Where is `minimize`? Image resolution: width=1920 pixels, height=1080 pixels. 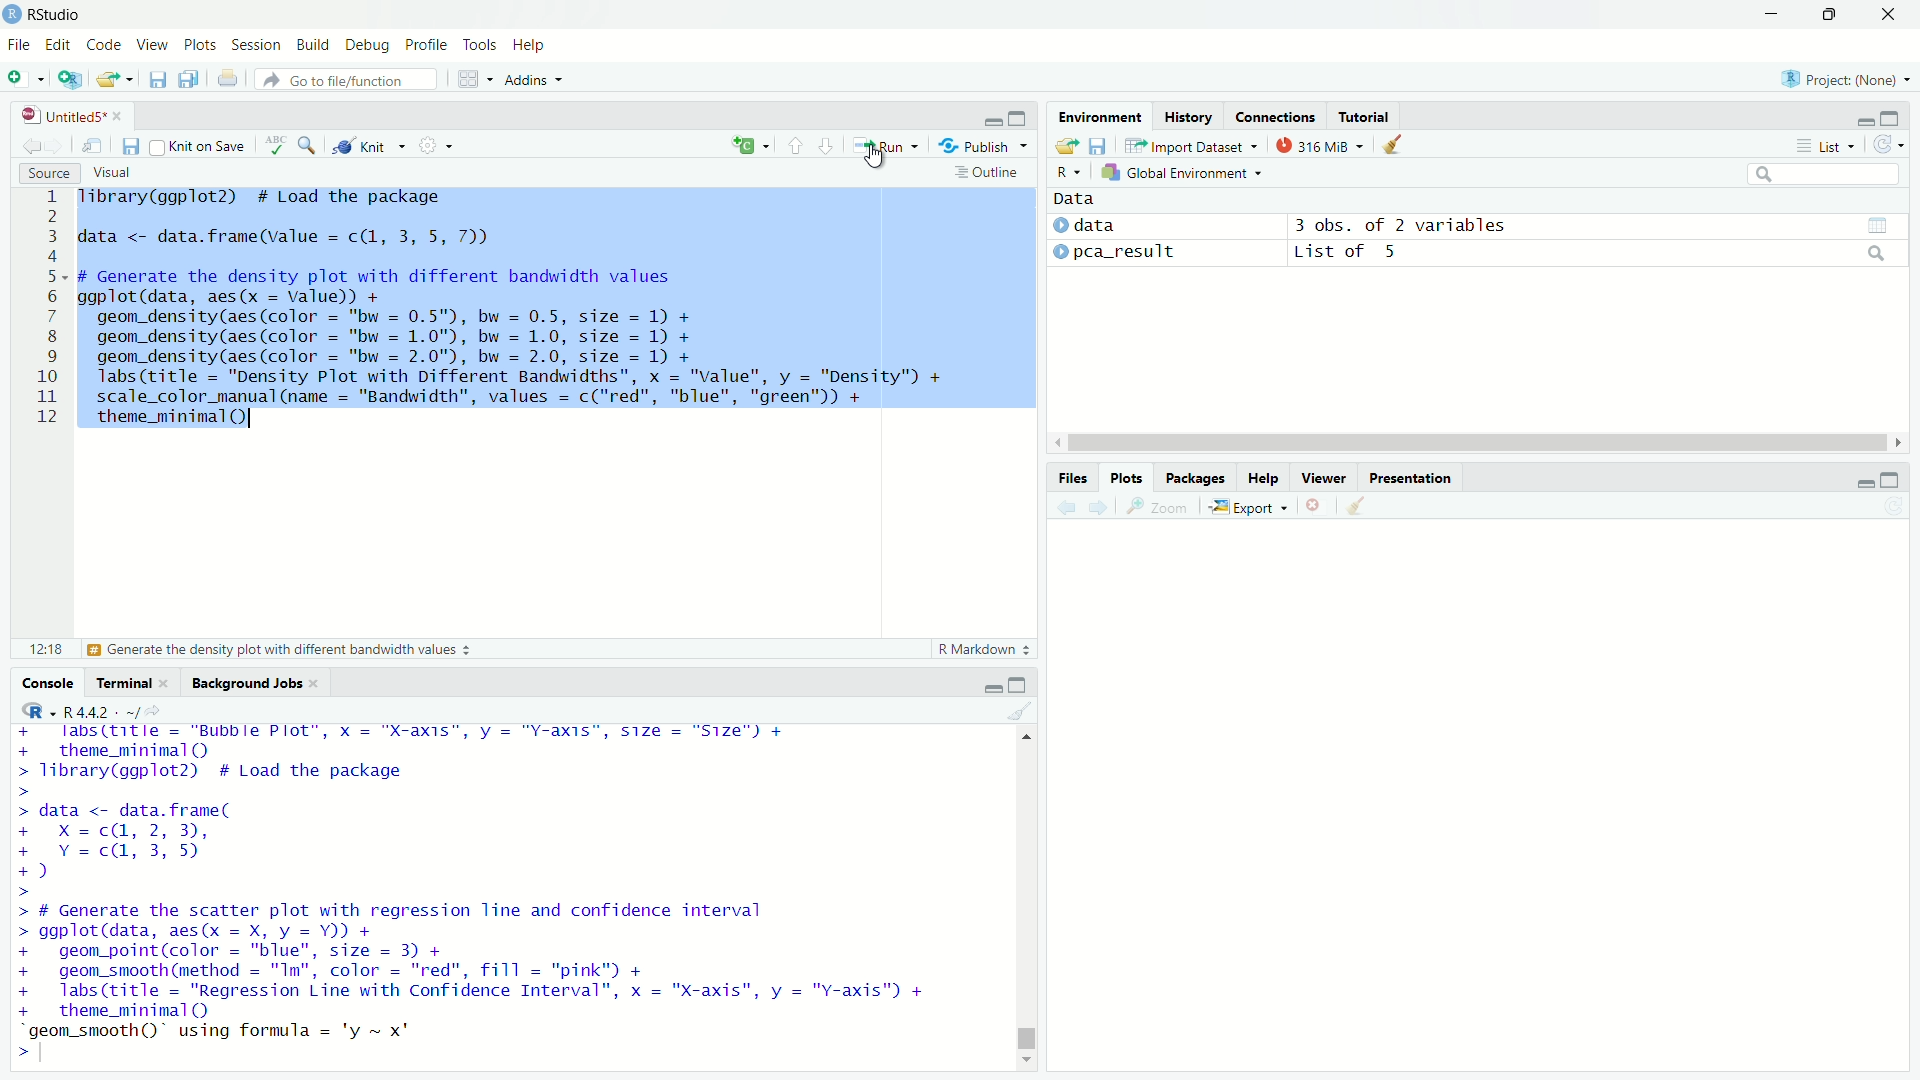
minimize is located at coordinates (1864, 482).